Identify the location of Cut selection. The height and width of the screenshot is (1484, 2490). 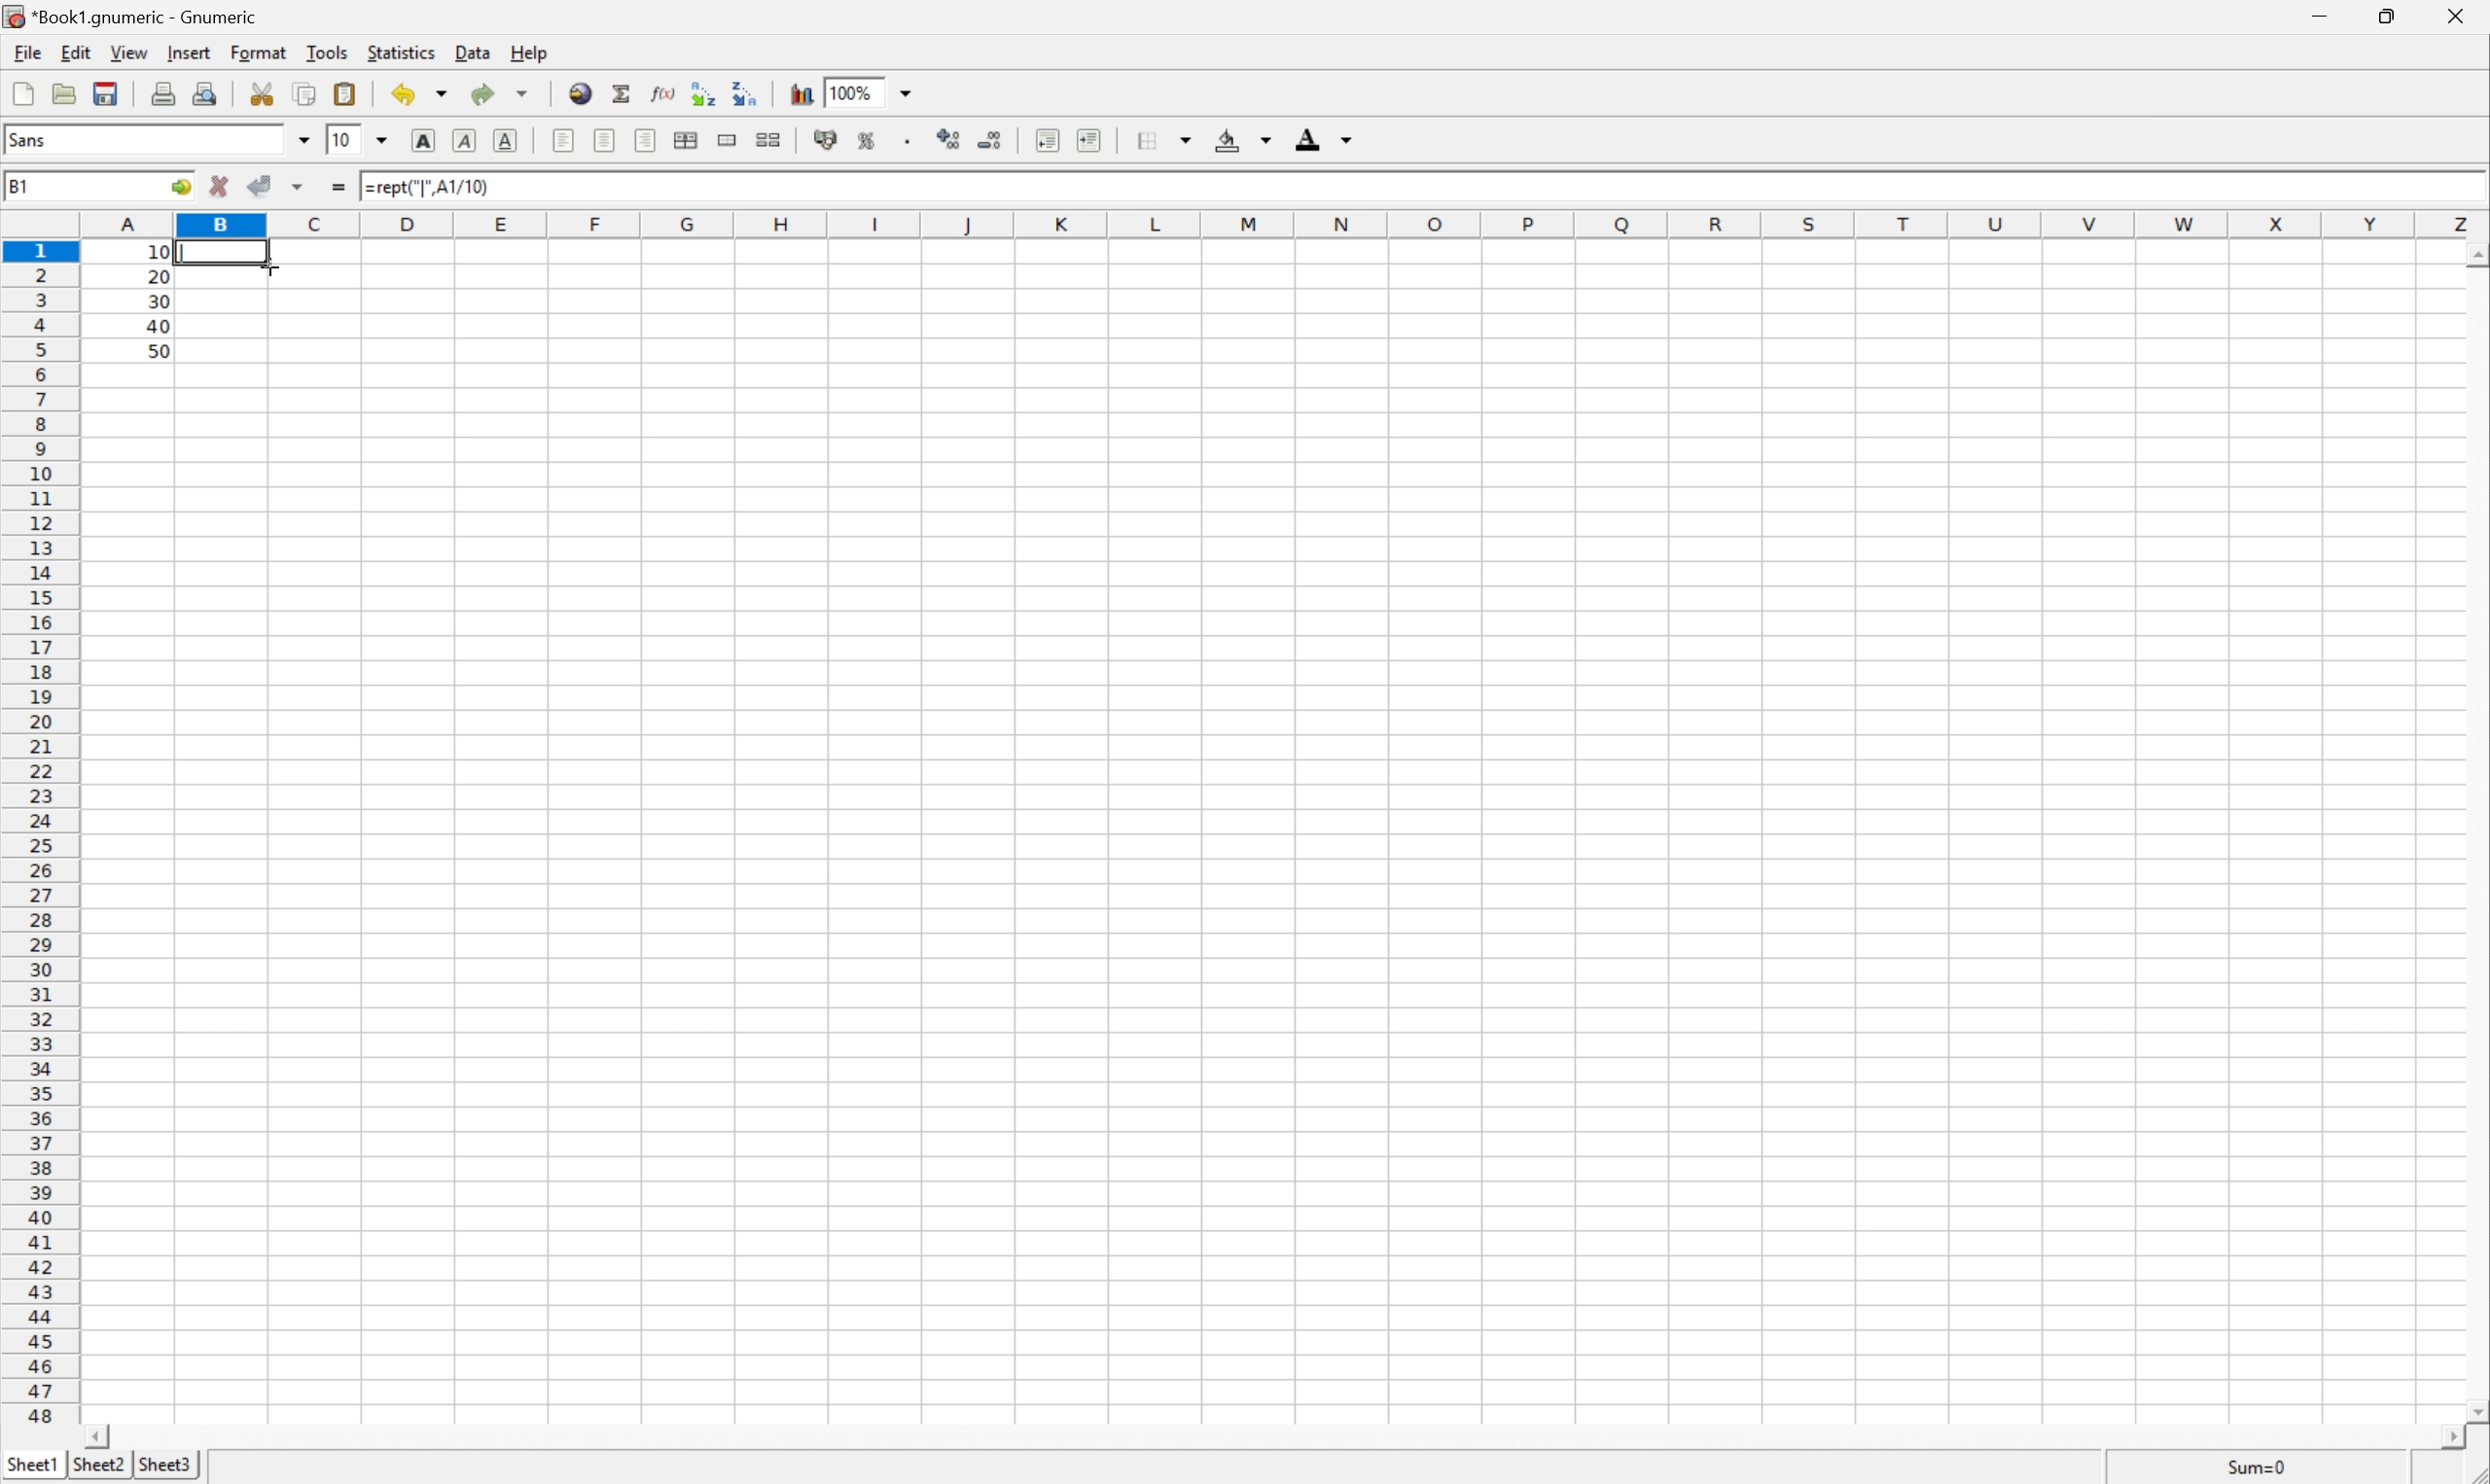
(262, 93).